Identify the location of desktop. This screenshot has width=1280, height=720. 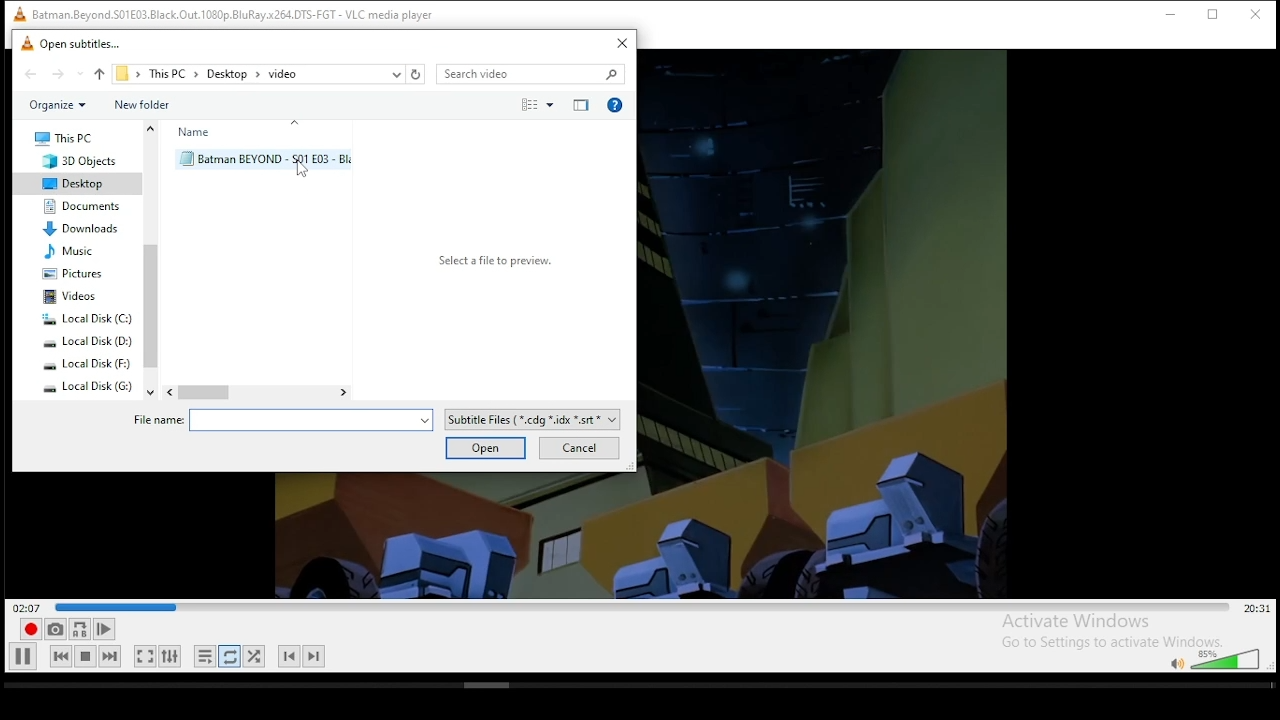
(83, 183).